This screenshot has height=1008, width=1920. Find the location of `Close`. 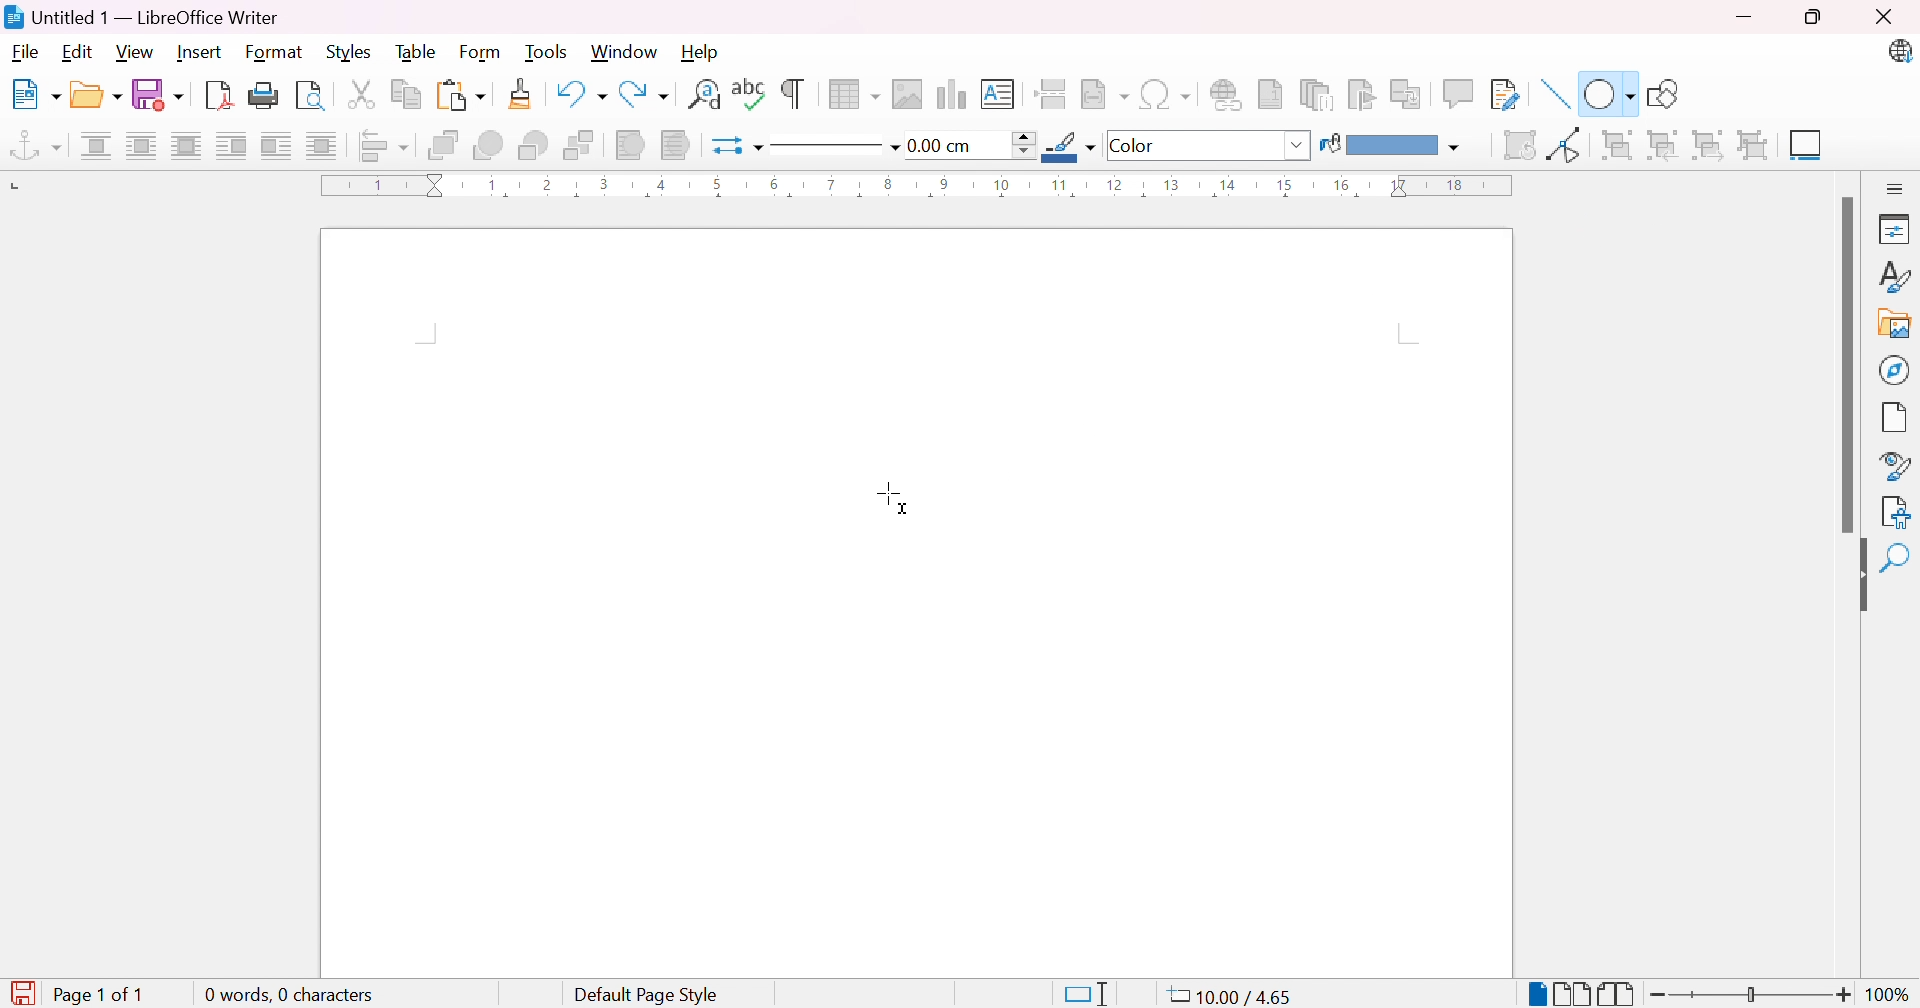

Close is located at coordinates (1881, 16).